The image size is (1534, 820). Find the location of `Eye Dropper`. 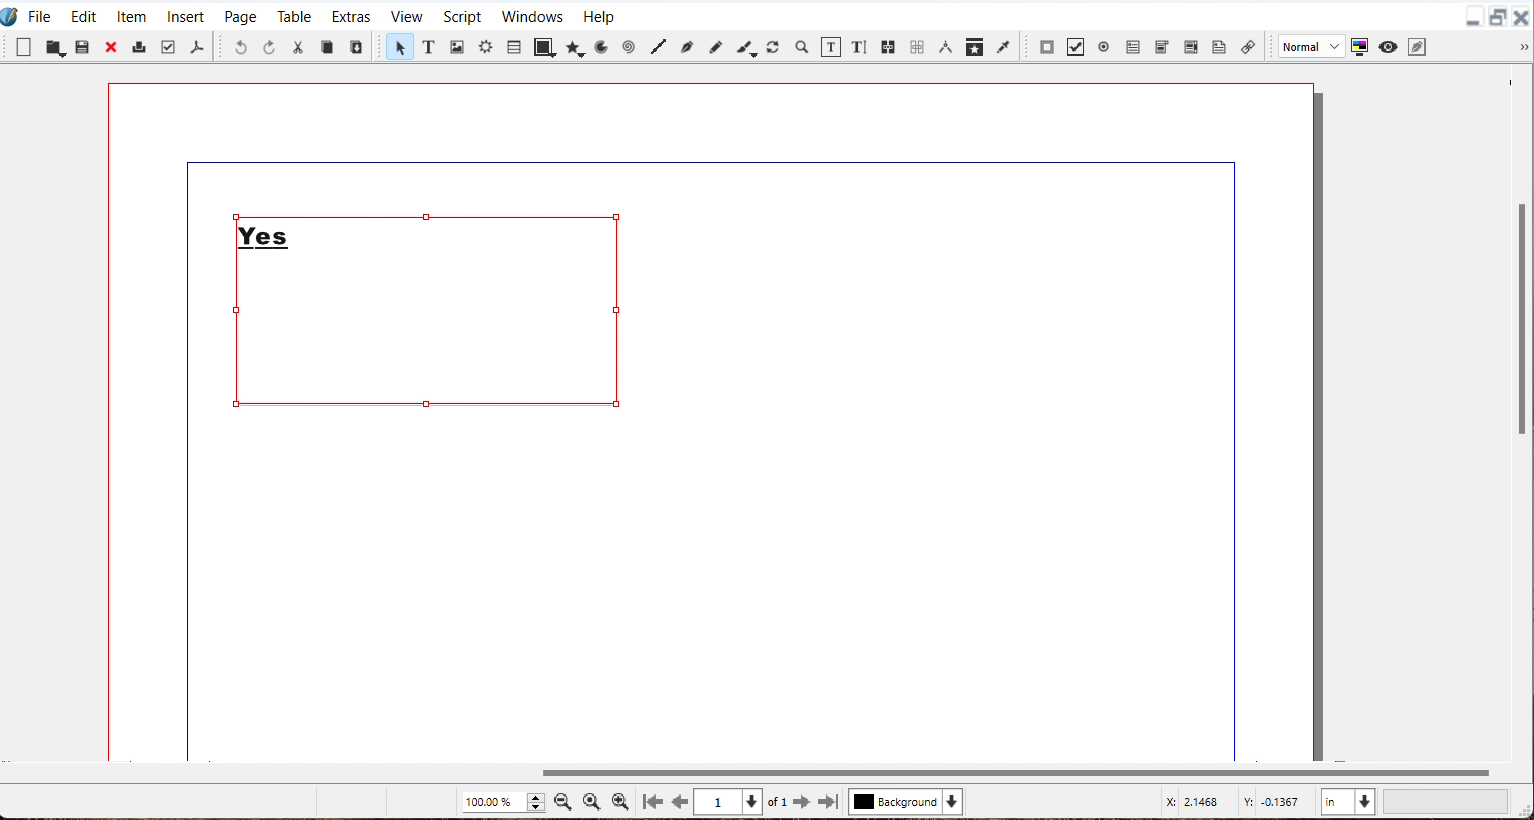

Eye Dropper is located at coordinates (1005, 45).